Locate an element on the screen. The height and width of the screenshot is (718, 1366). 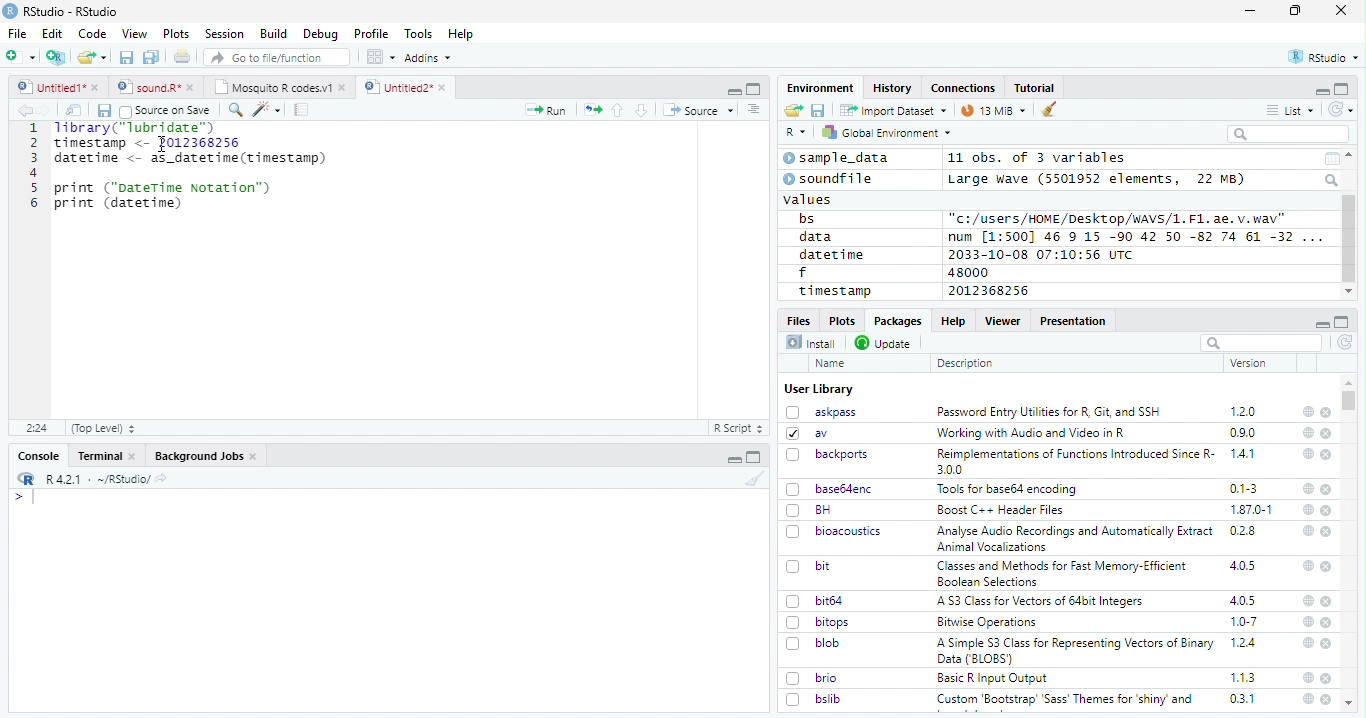
1.0-7 is located at coordinates (1245, 622).